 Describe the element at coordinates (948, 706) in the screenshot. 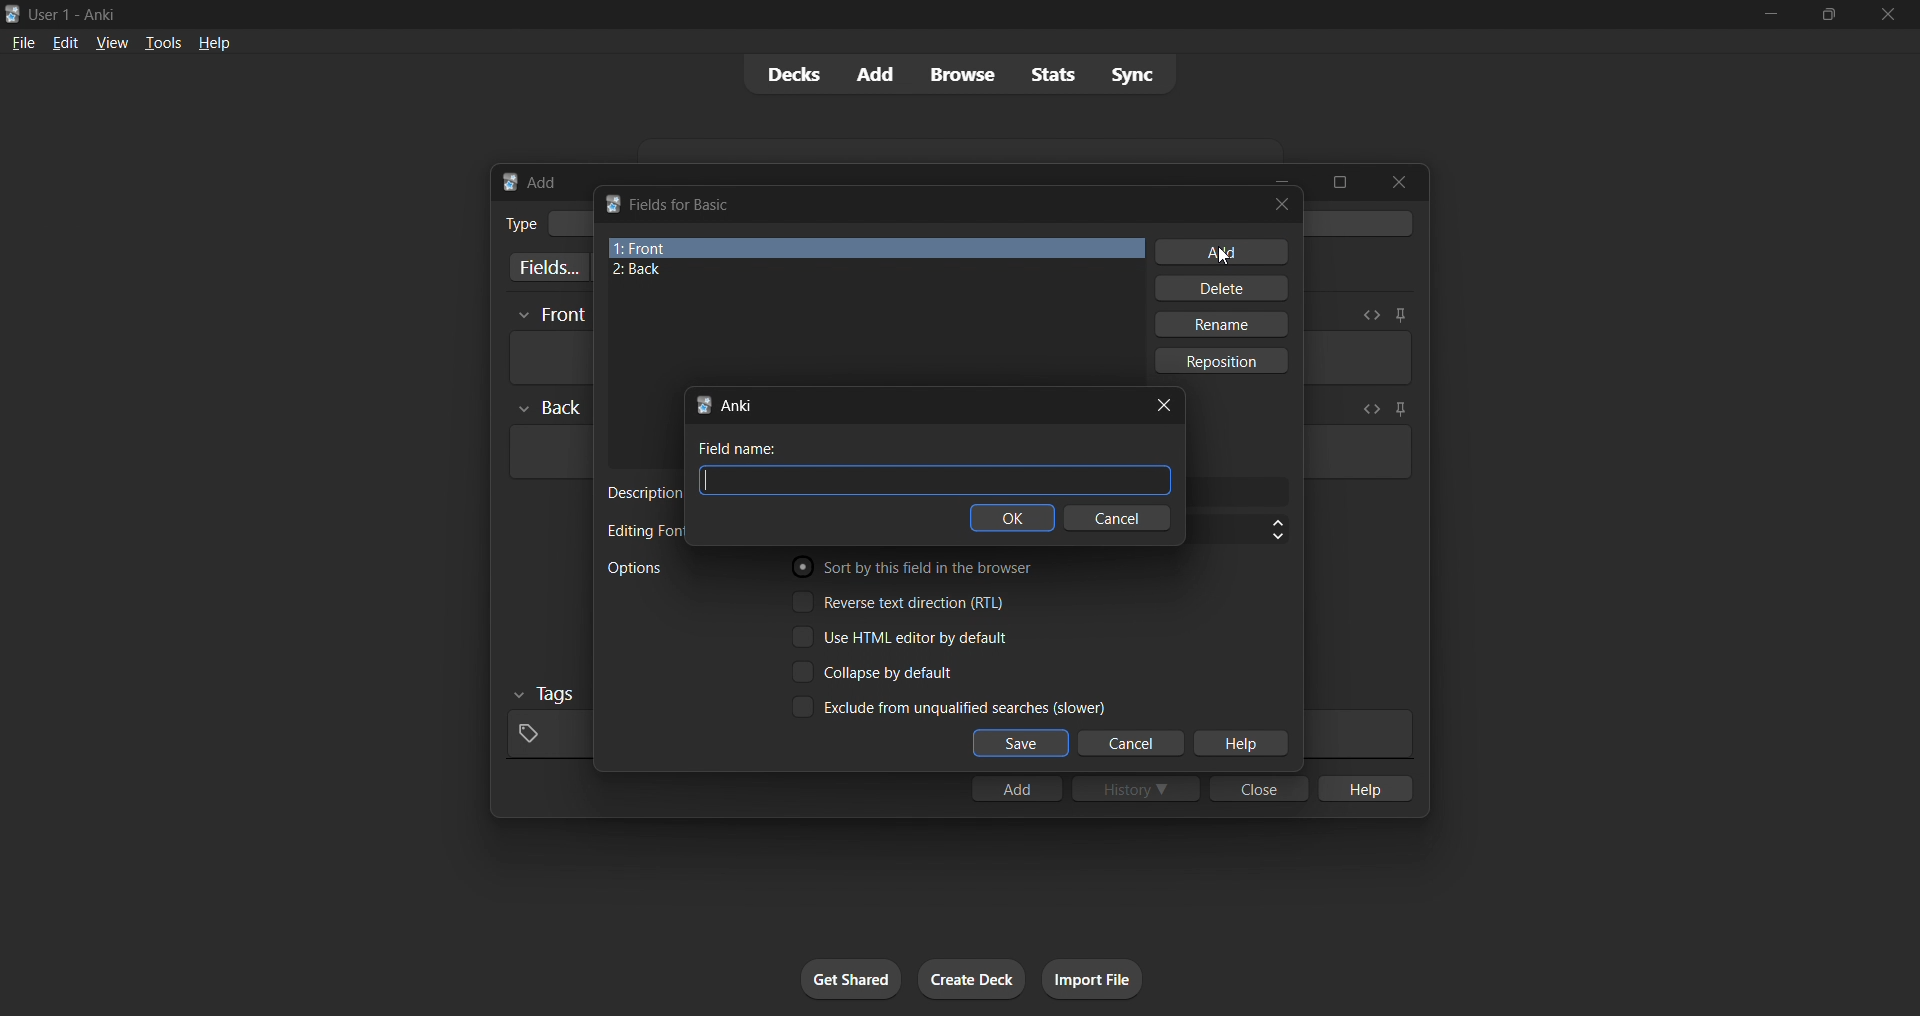

I see `Toggle` at that location.